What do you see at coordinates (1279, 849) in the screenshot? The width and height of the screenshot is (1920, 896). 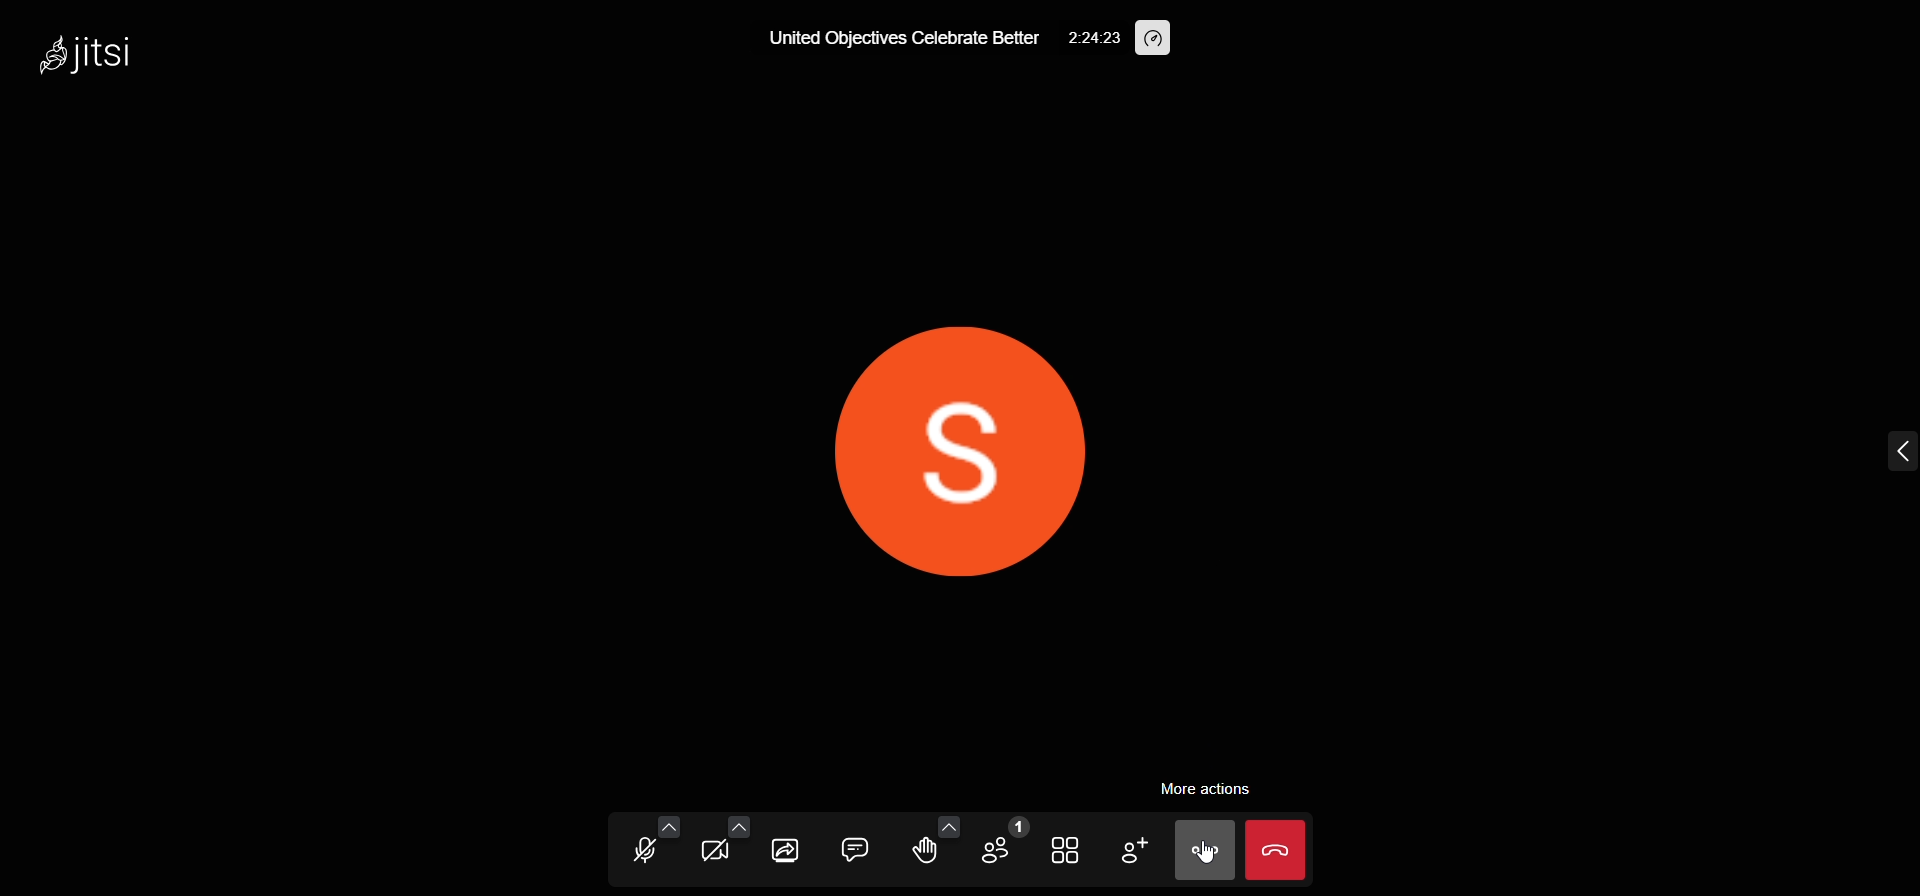 I see `leave meeting` at bounding box center [1279, 849].